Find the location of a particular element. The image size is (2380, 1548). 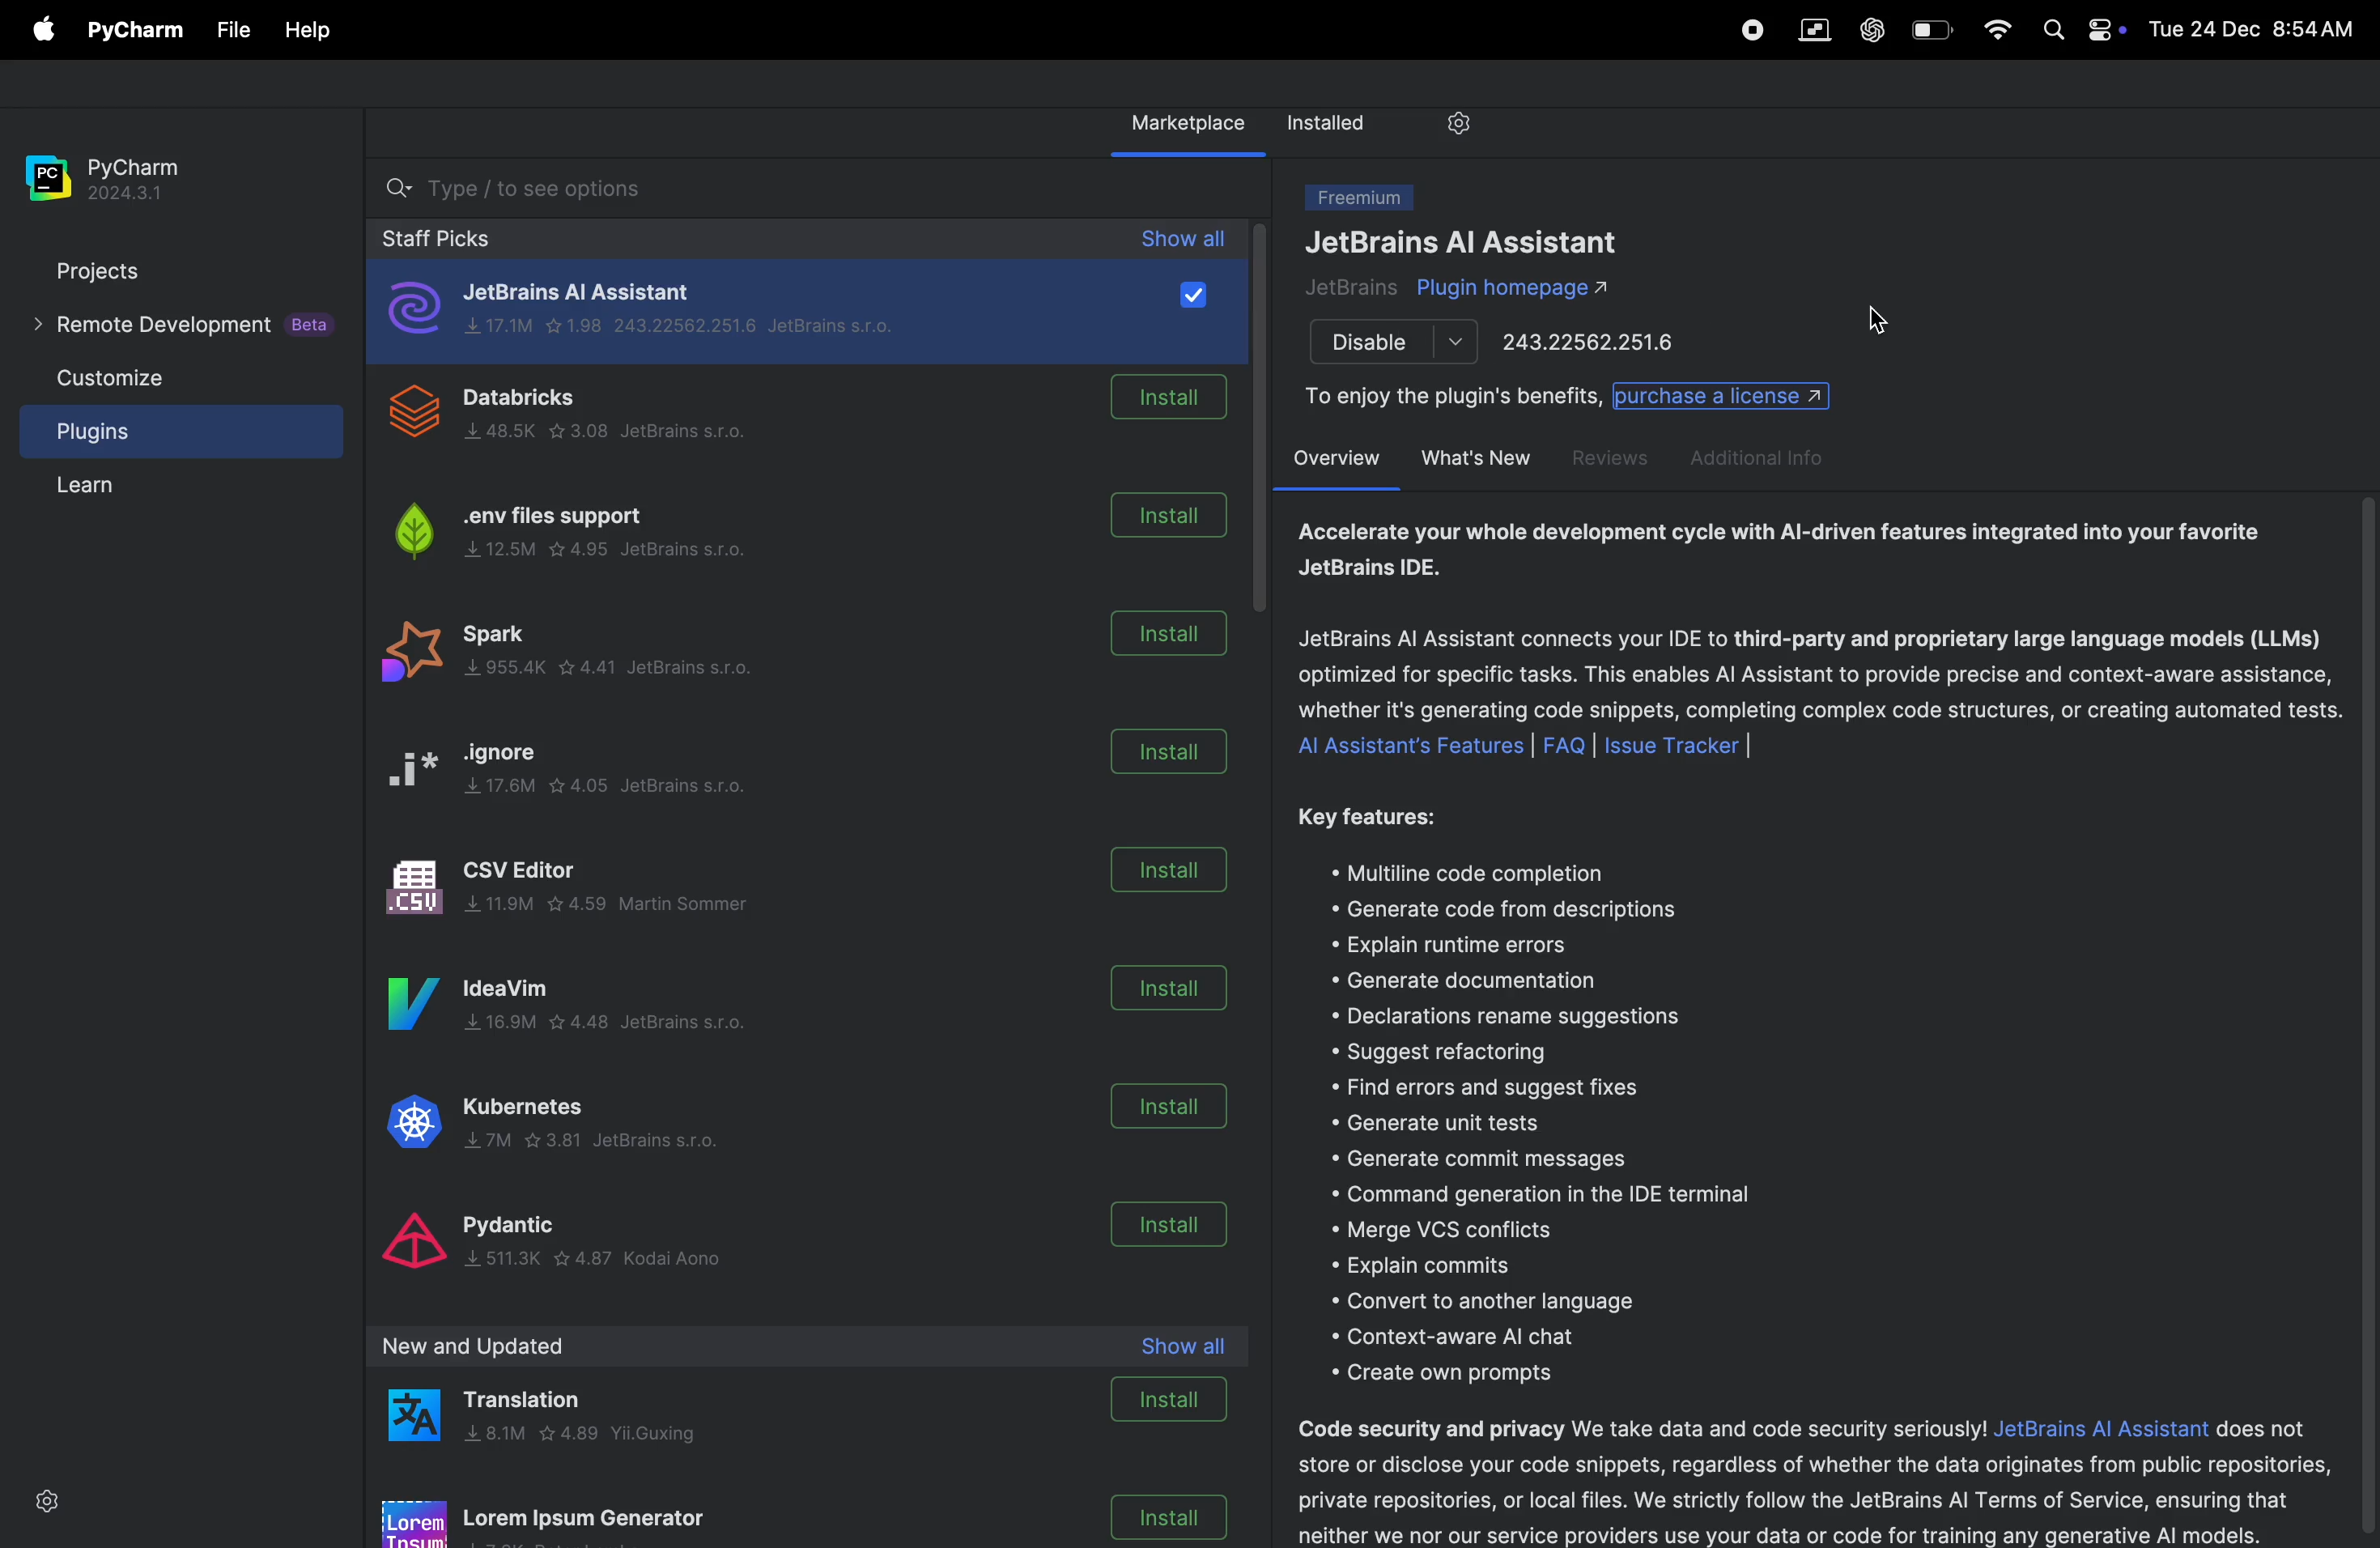

apple widgets is located at coordinates (2076, 31).